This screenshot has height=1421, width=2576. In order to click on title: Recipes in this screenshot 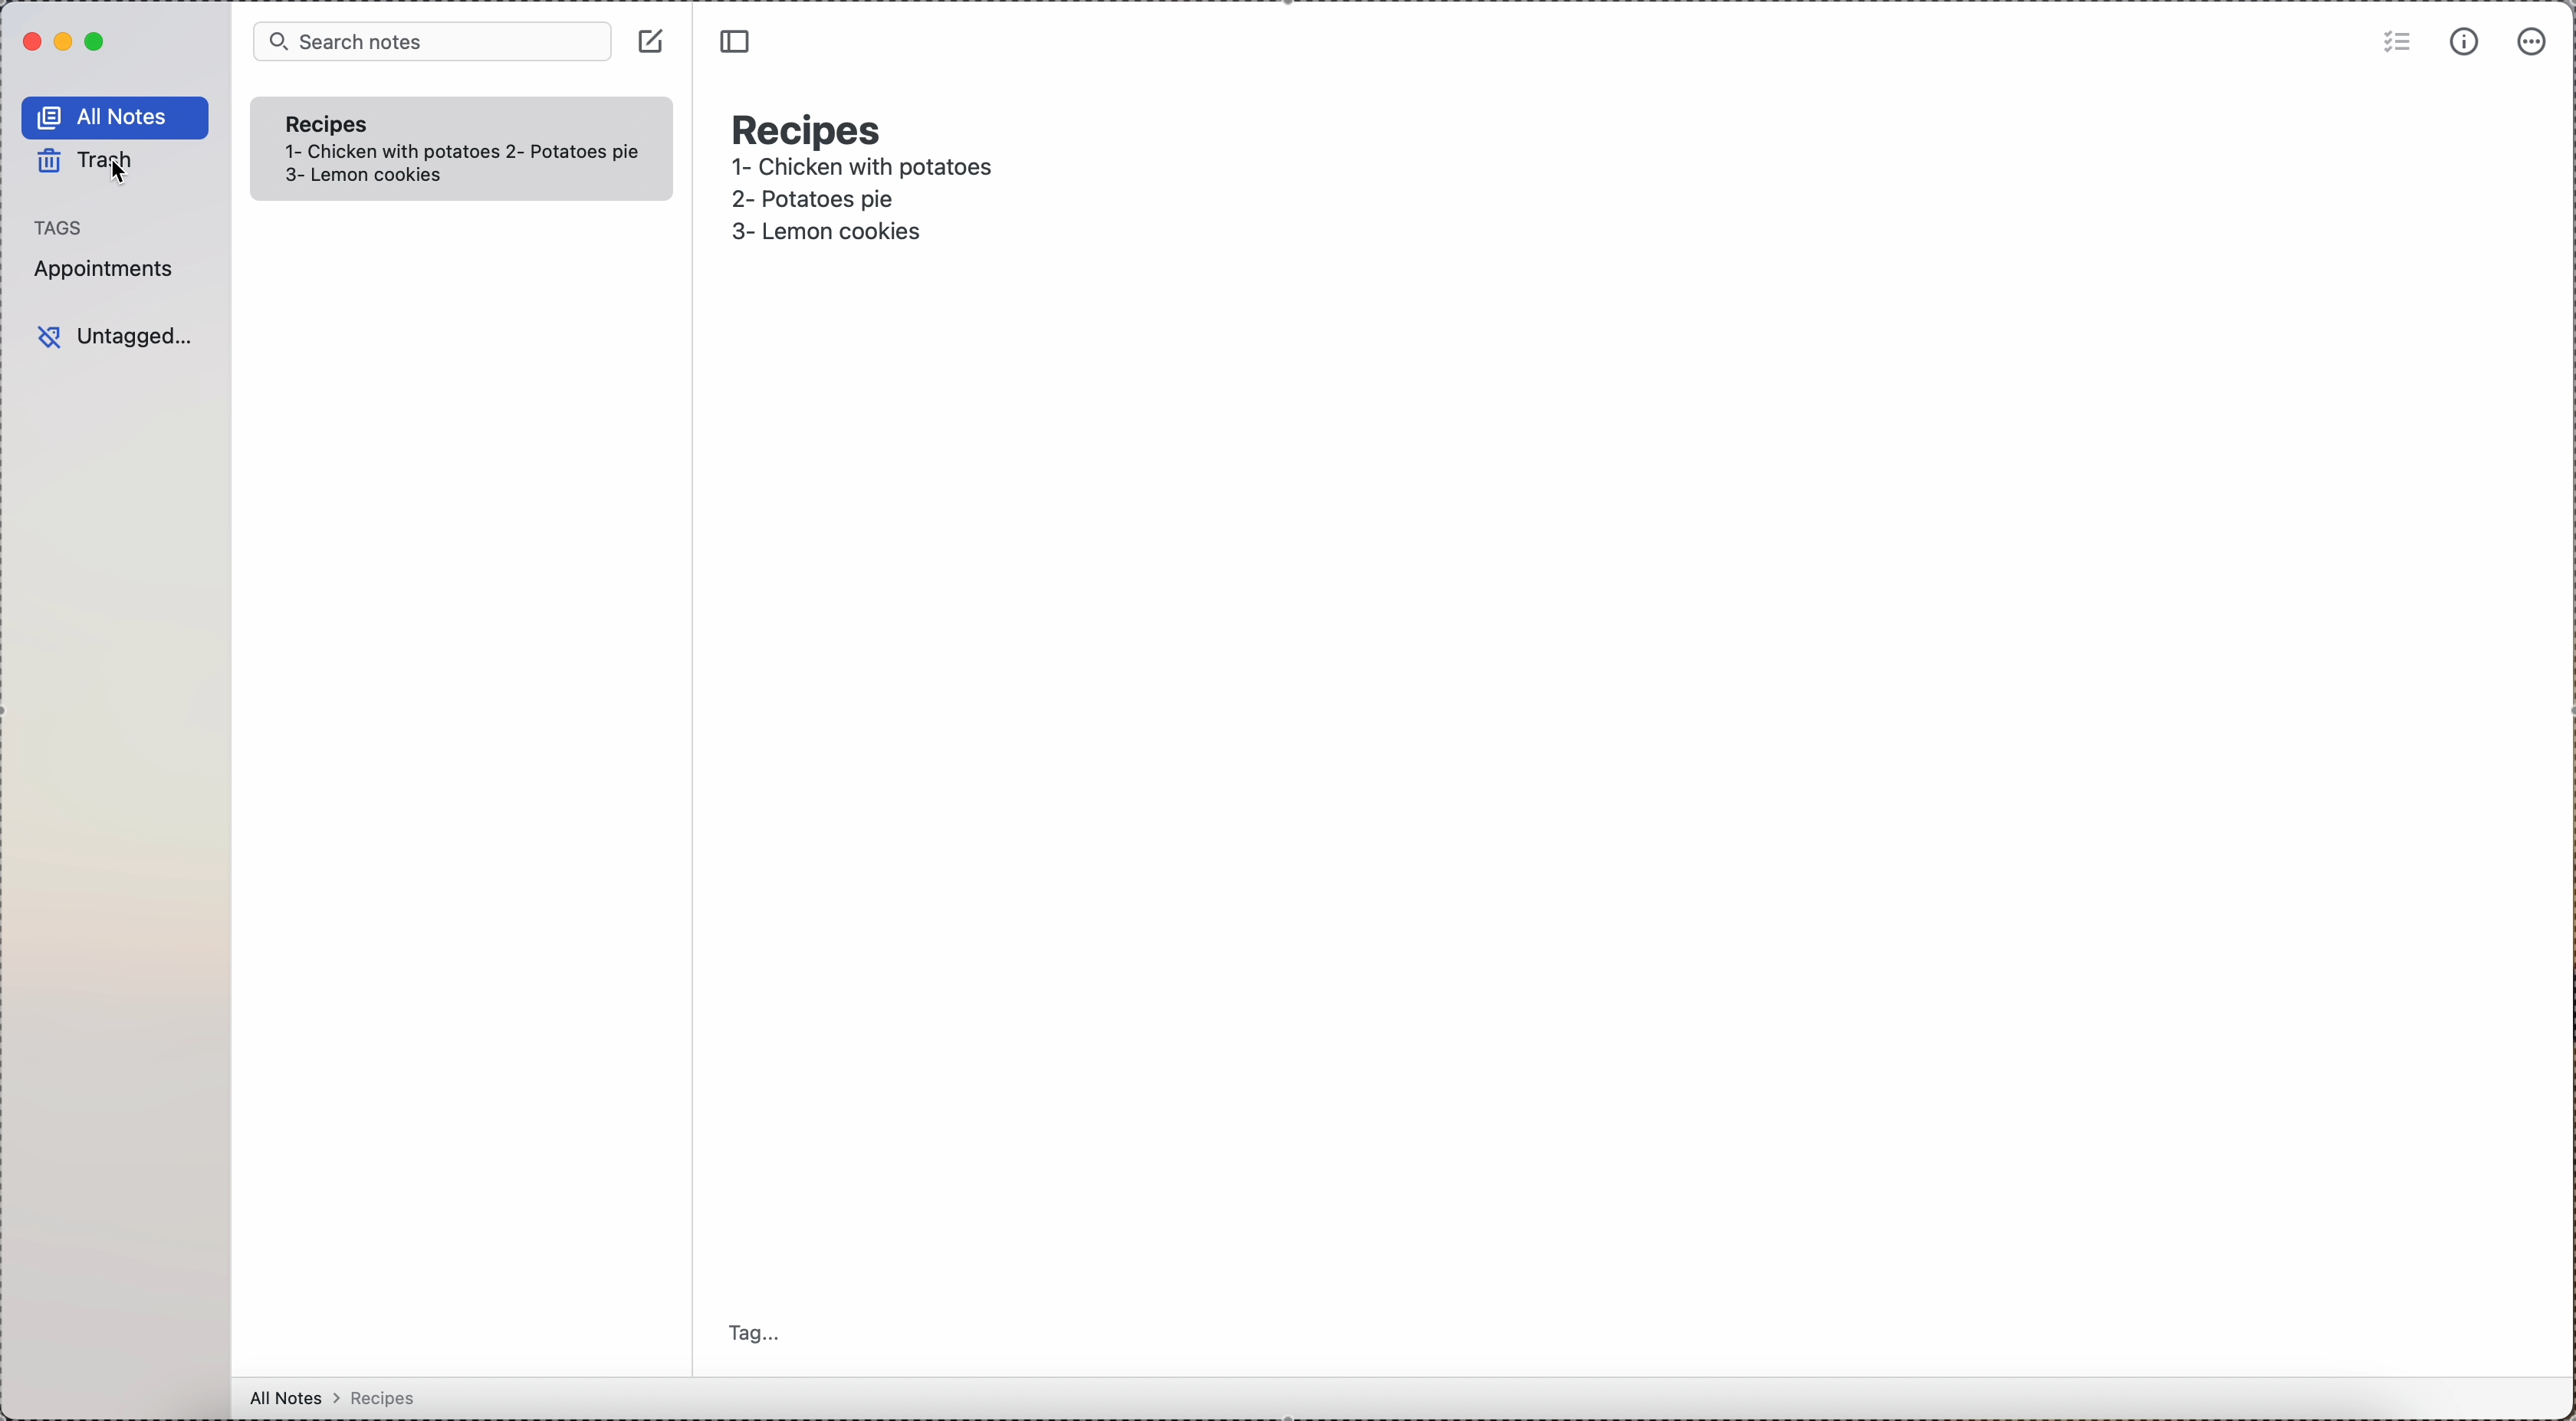, I will do `click(810, 125)`.